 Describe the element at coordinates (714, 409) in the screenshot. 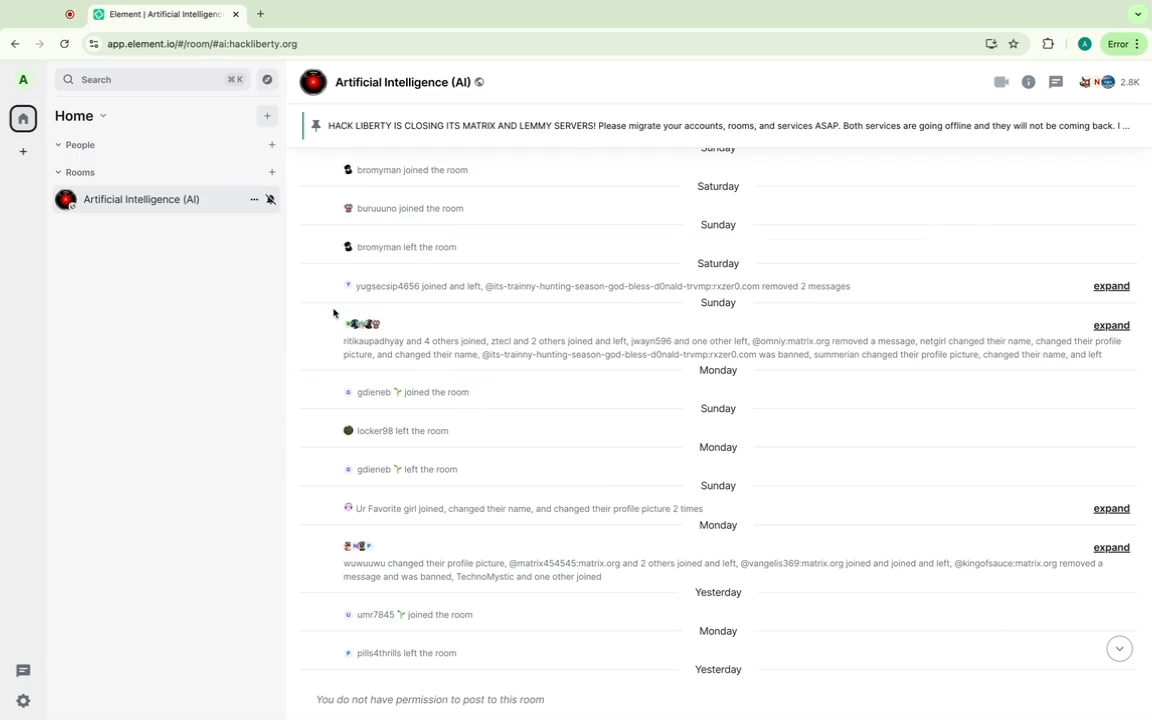

I see `Day` at that location.